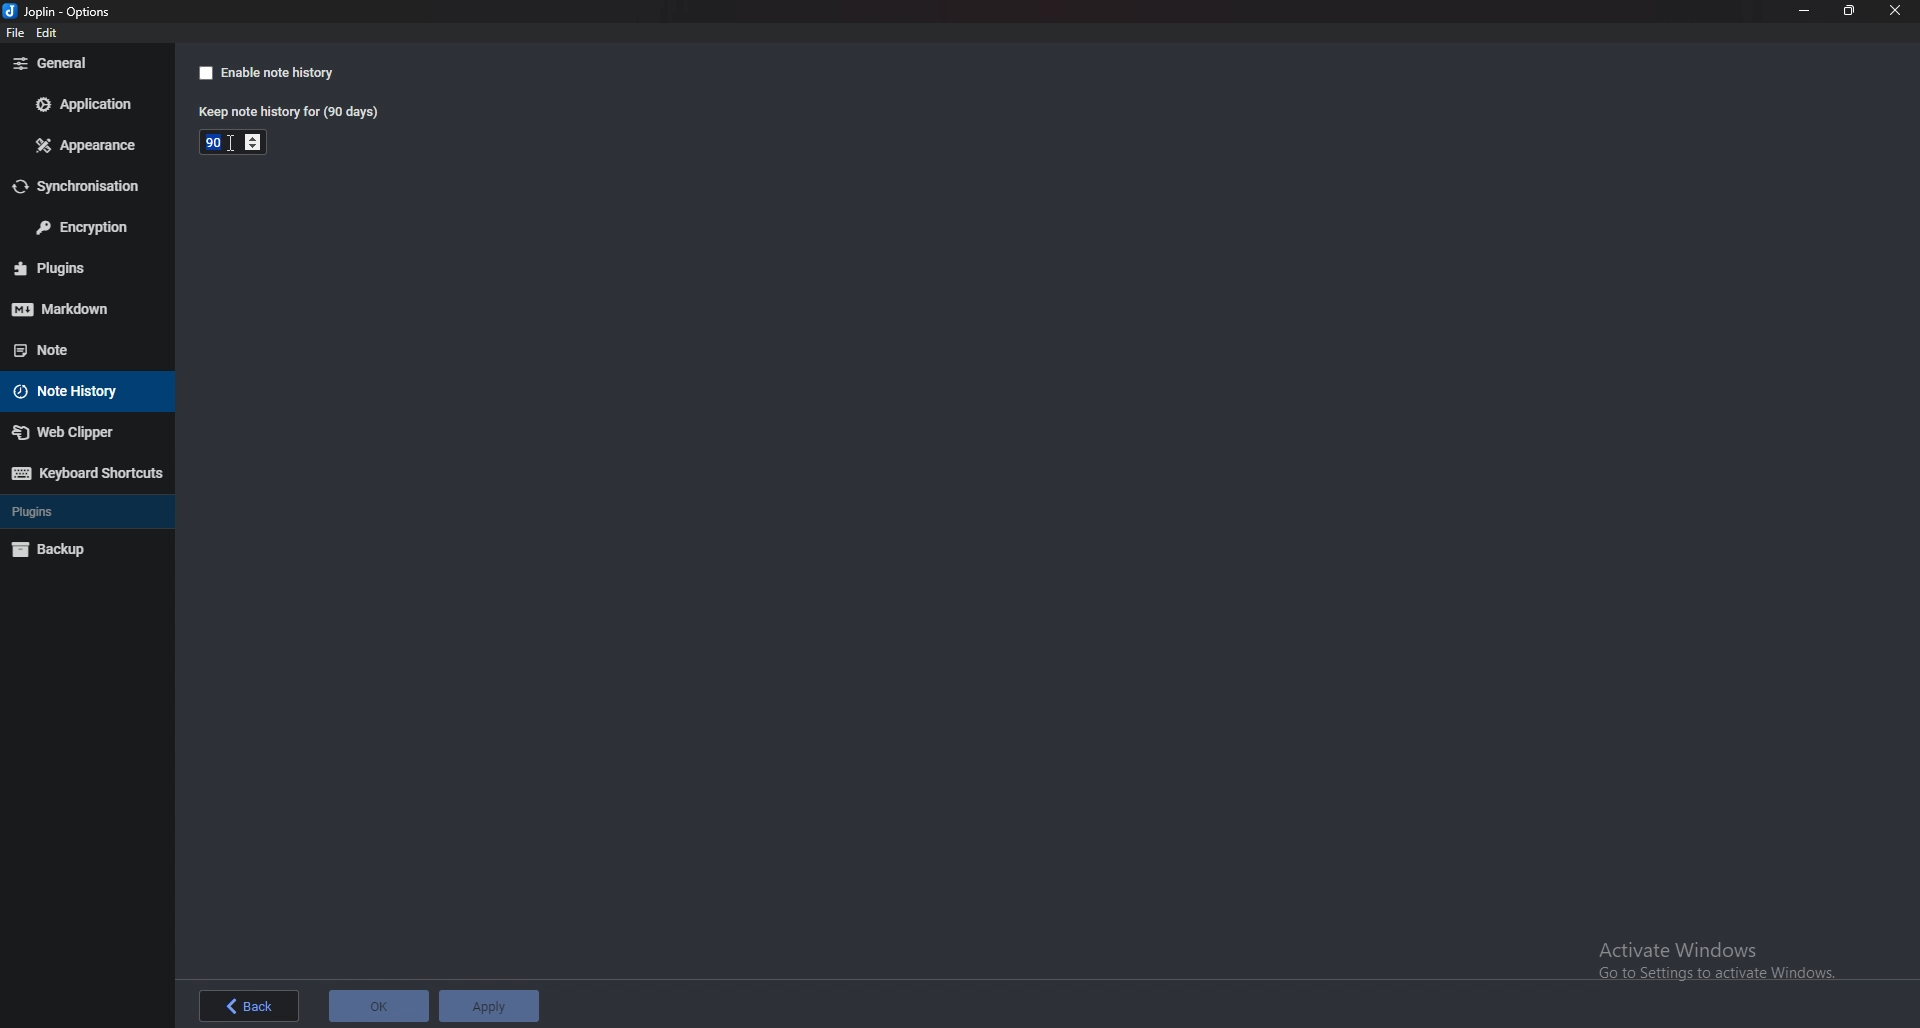 Image resolution: width=1920 pixels, height=1028 pixels. Describe the element at coordinates (50, 33) in the screenshot. I see `edit` at that location.